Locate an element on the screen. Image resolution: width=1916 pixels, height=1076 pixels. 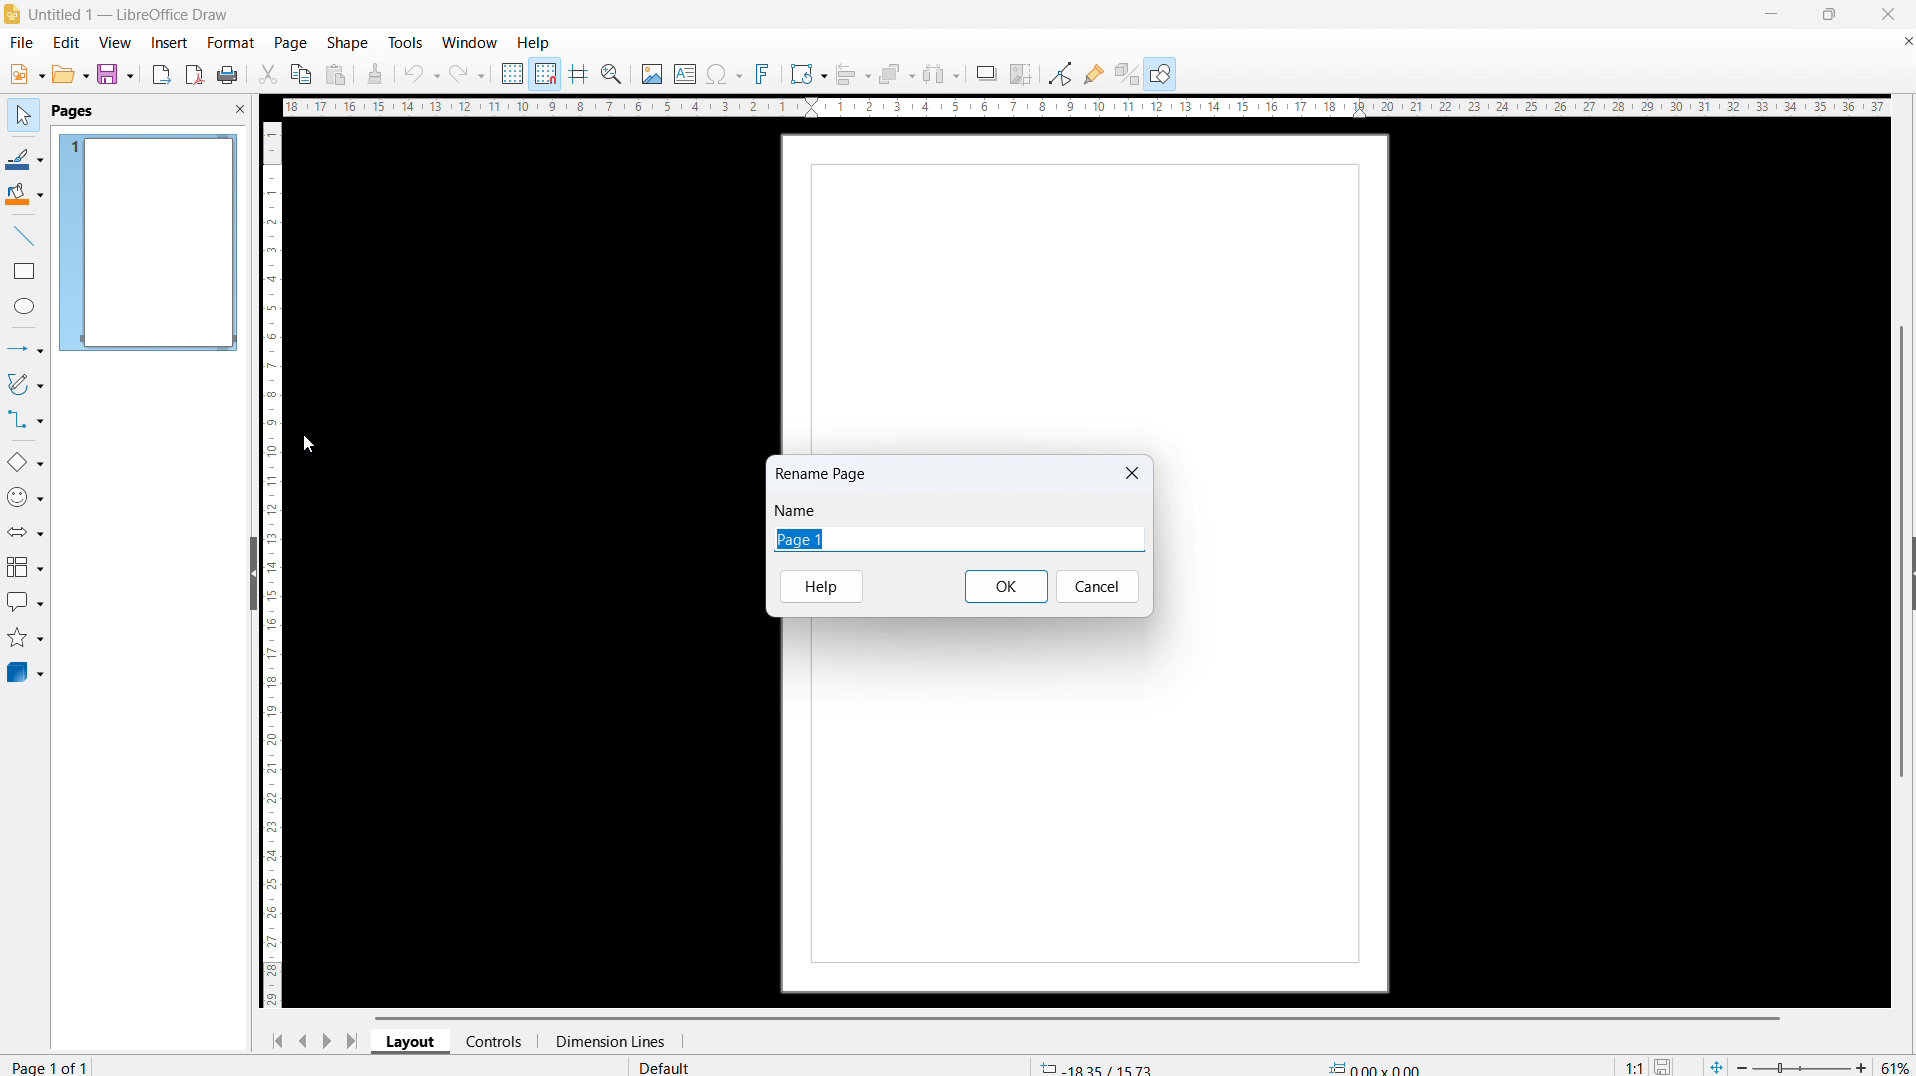
cut is located at coordinates (267, 73).